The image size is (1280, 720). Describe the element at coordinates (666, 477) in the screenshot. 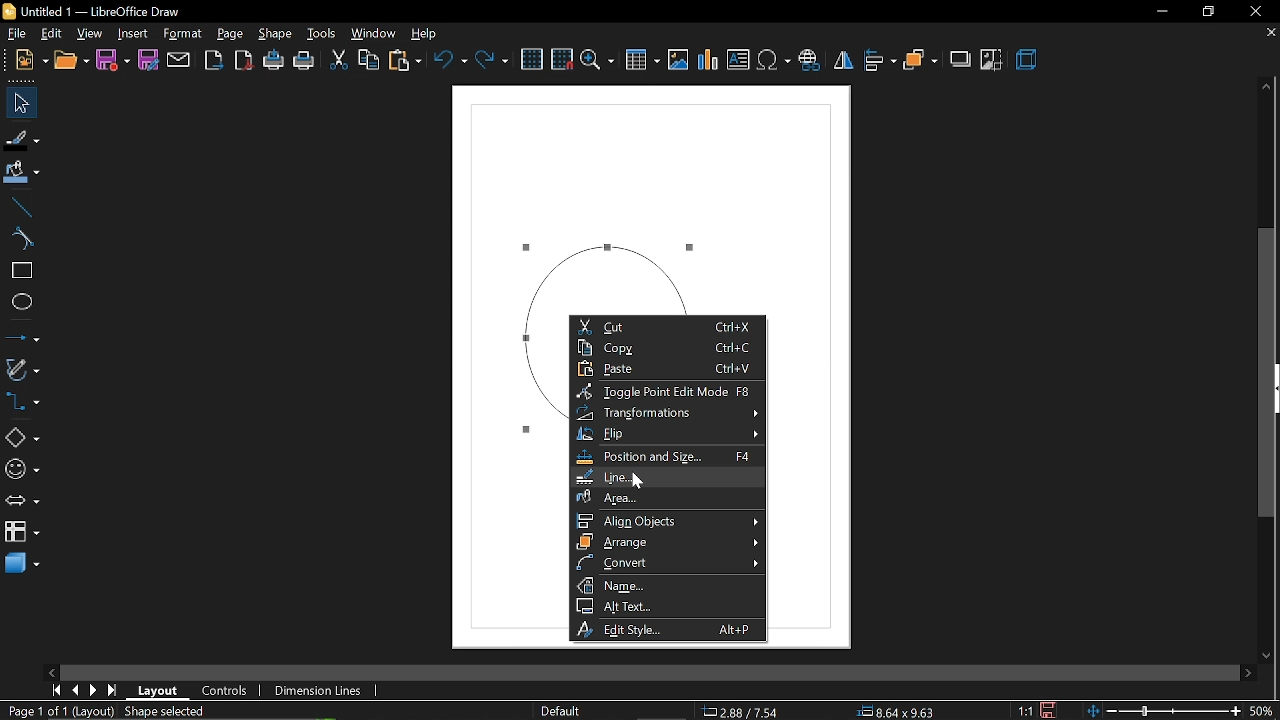

I see `line` at that location.